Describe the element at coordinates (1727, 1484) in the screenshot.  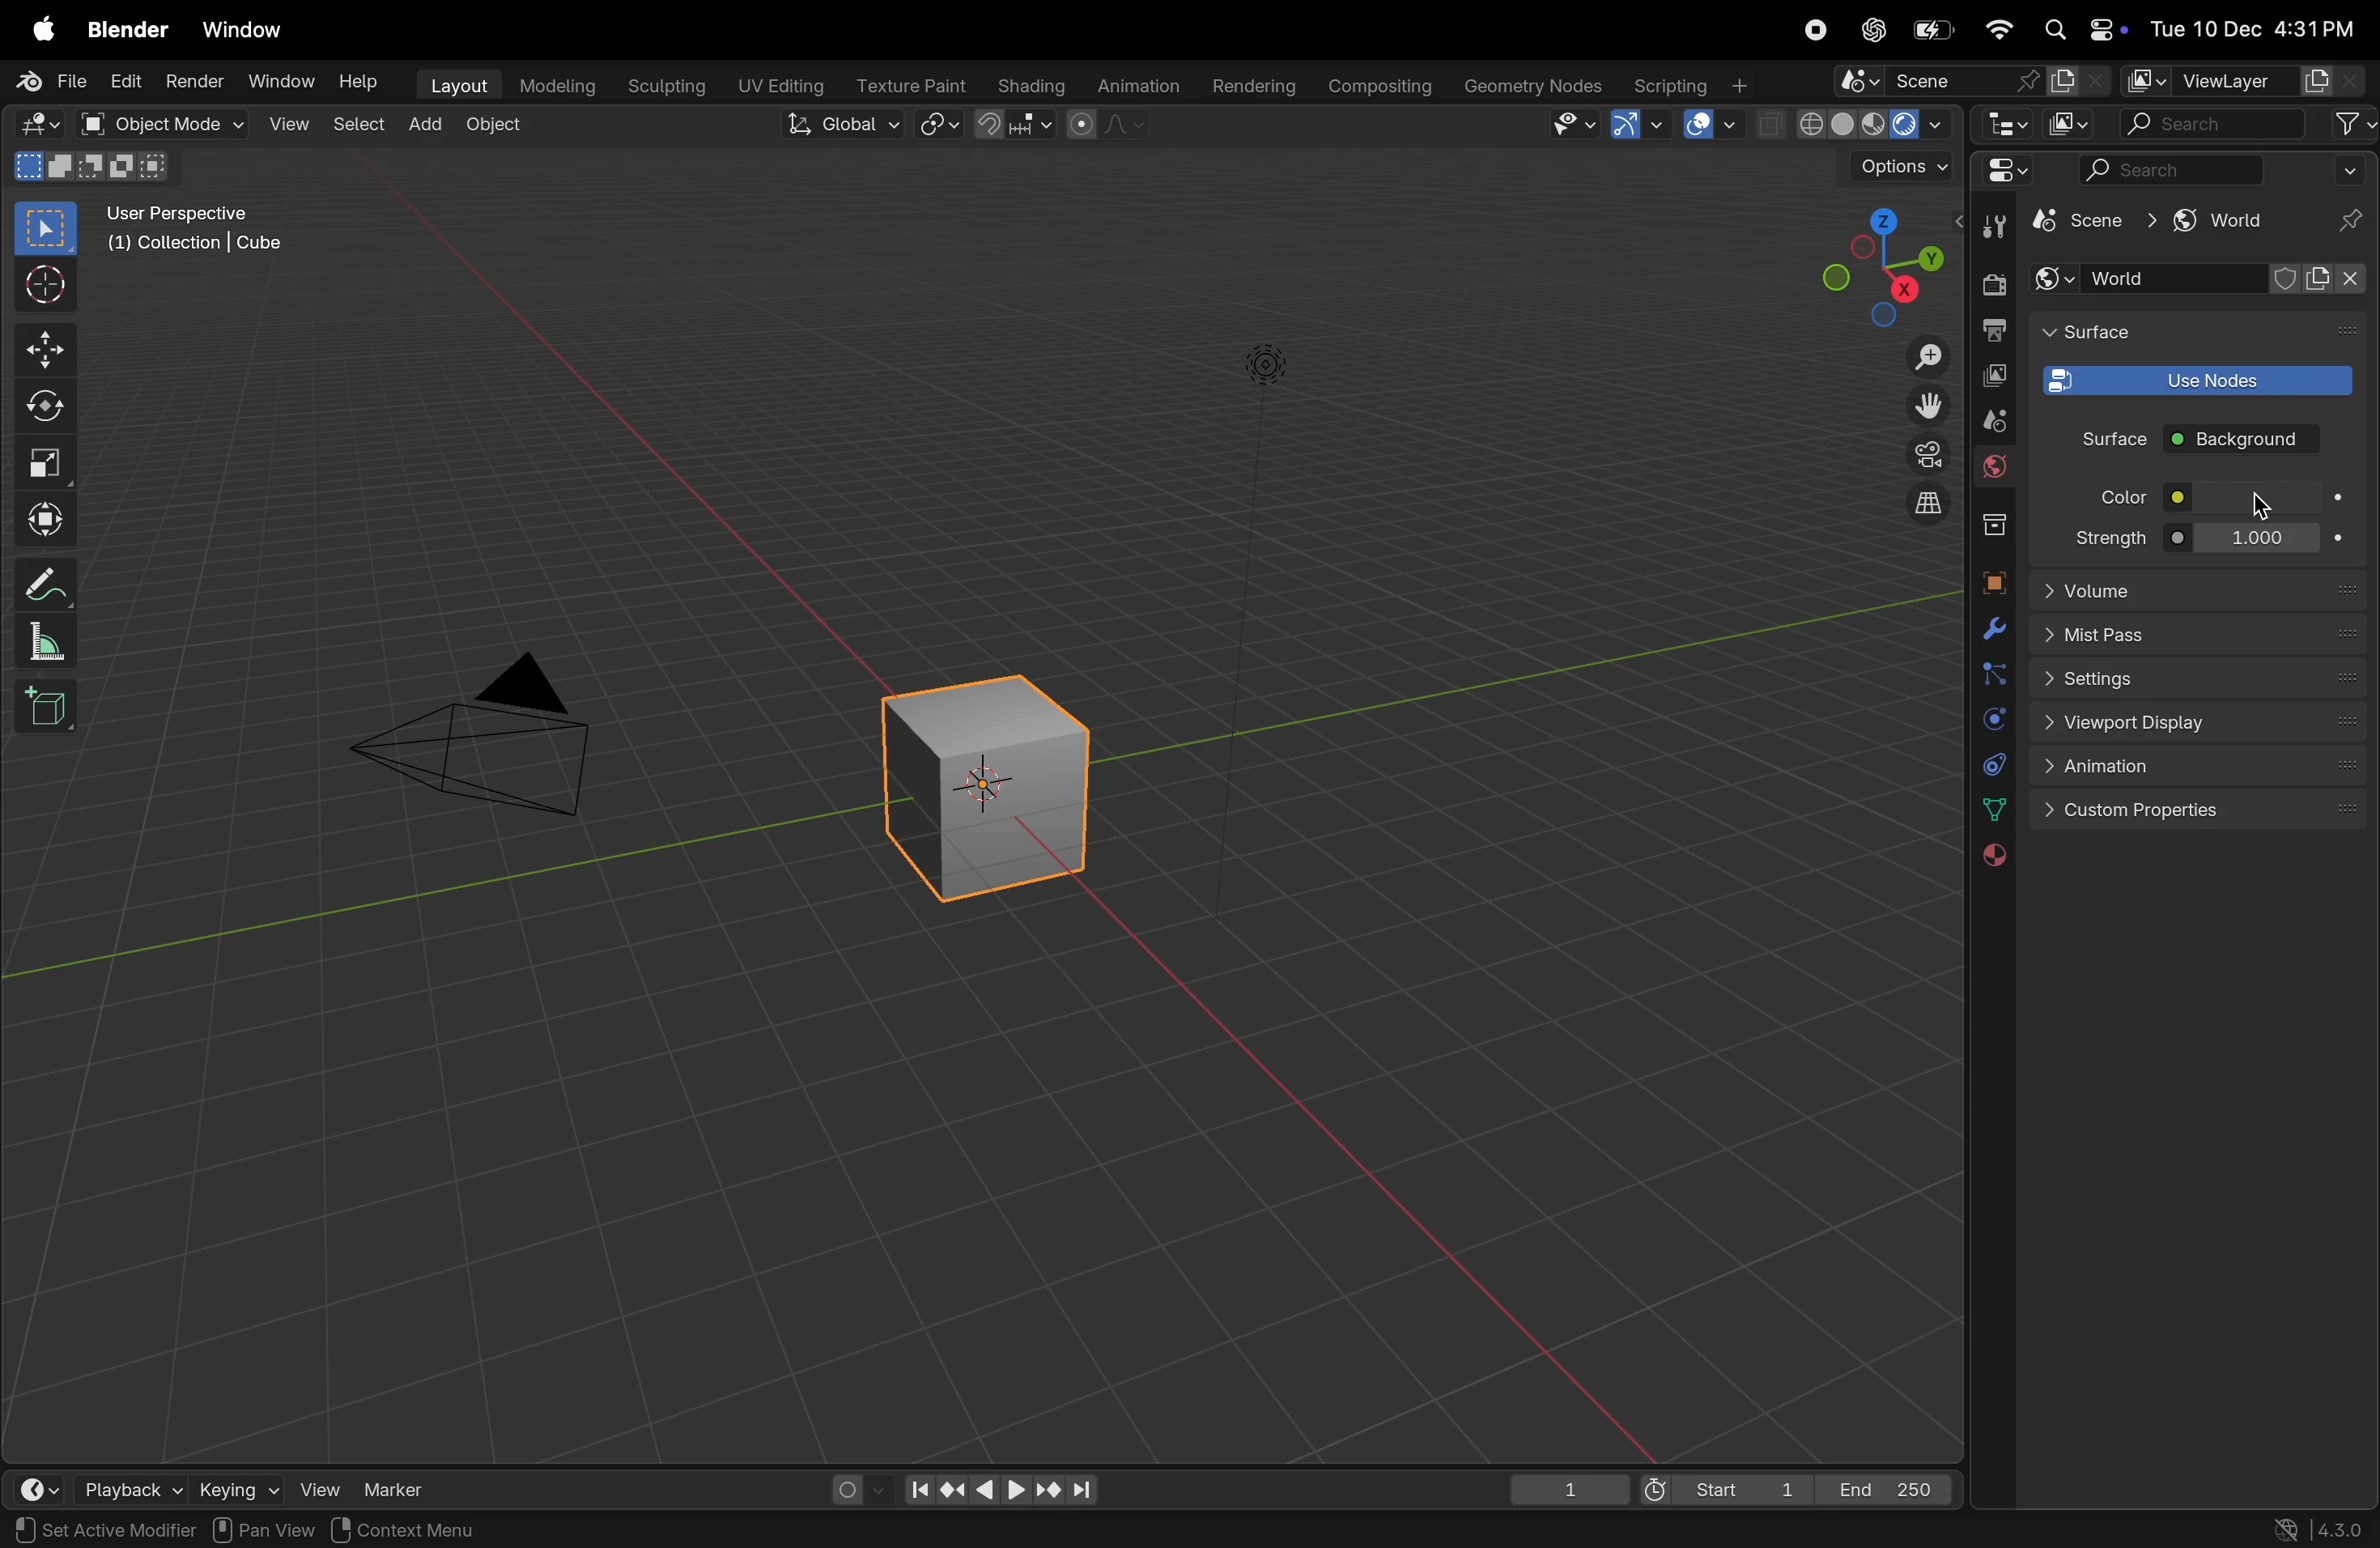
I see `start` at that location.